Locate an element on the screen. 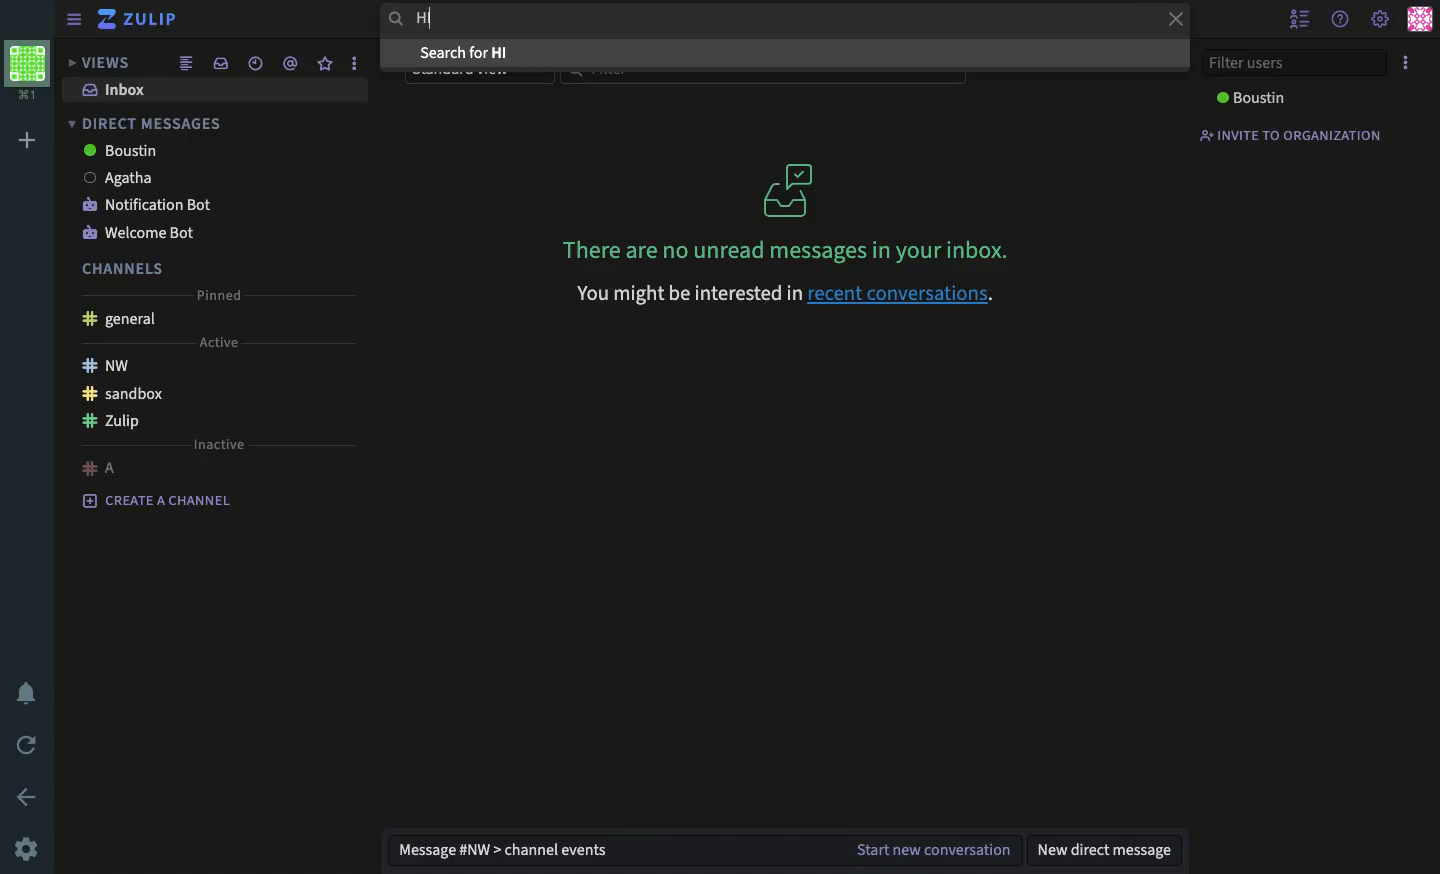 The image size is (1440, 874). star is located at coordinates (325, 62).